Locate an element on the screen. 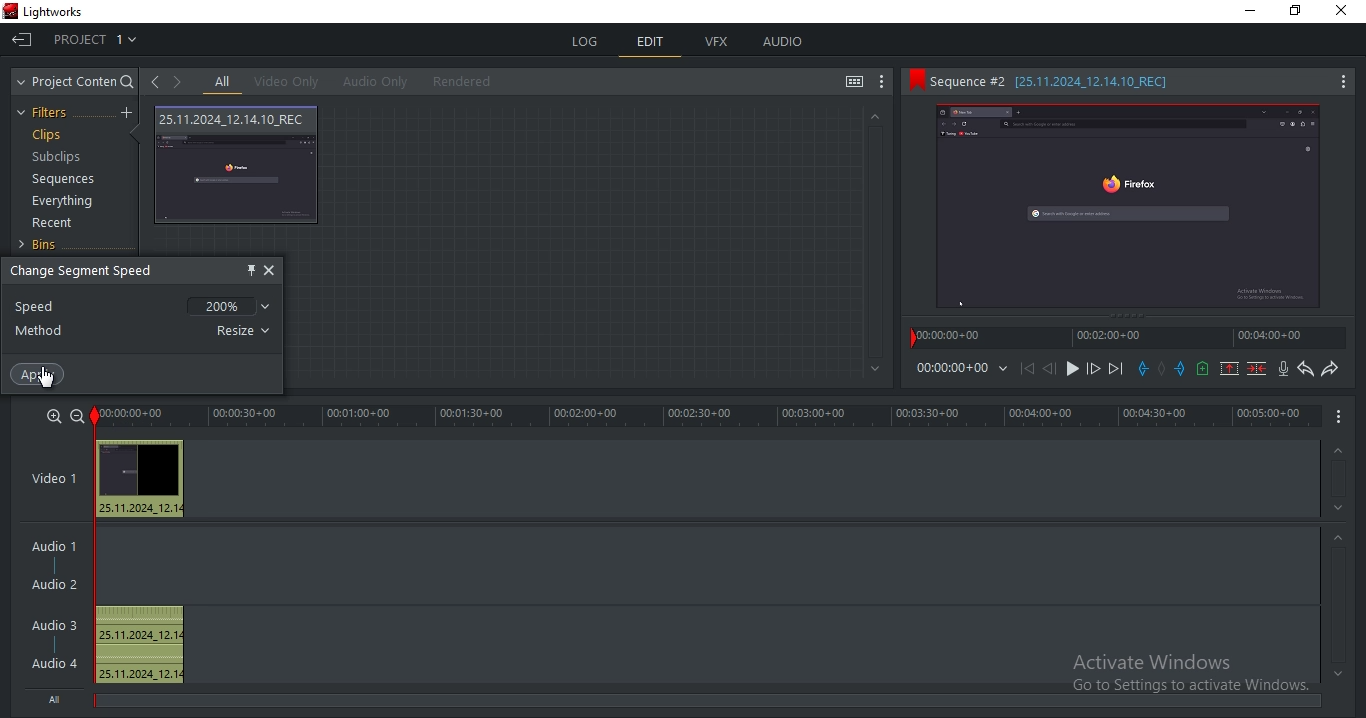  recent is located at coordinates (55, 225).